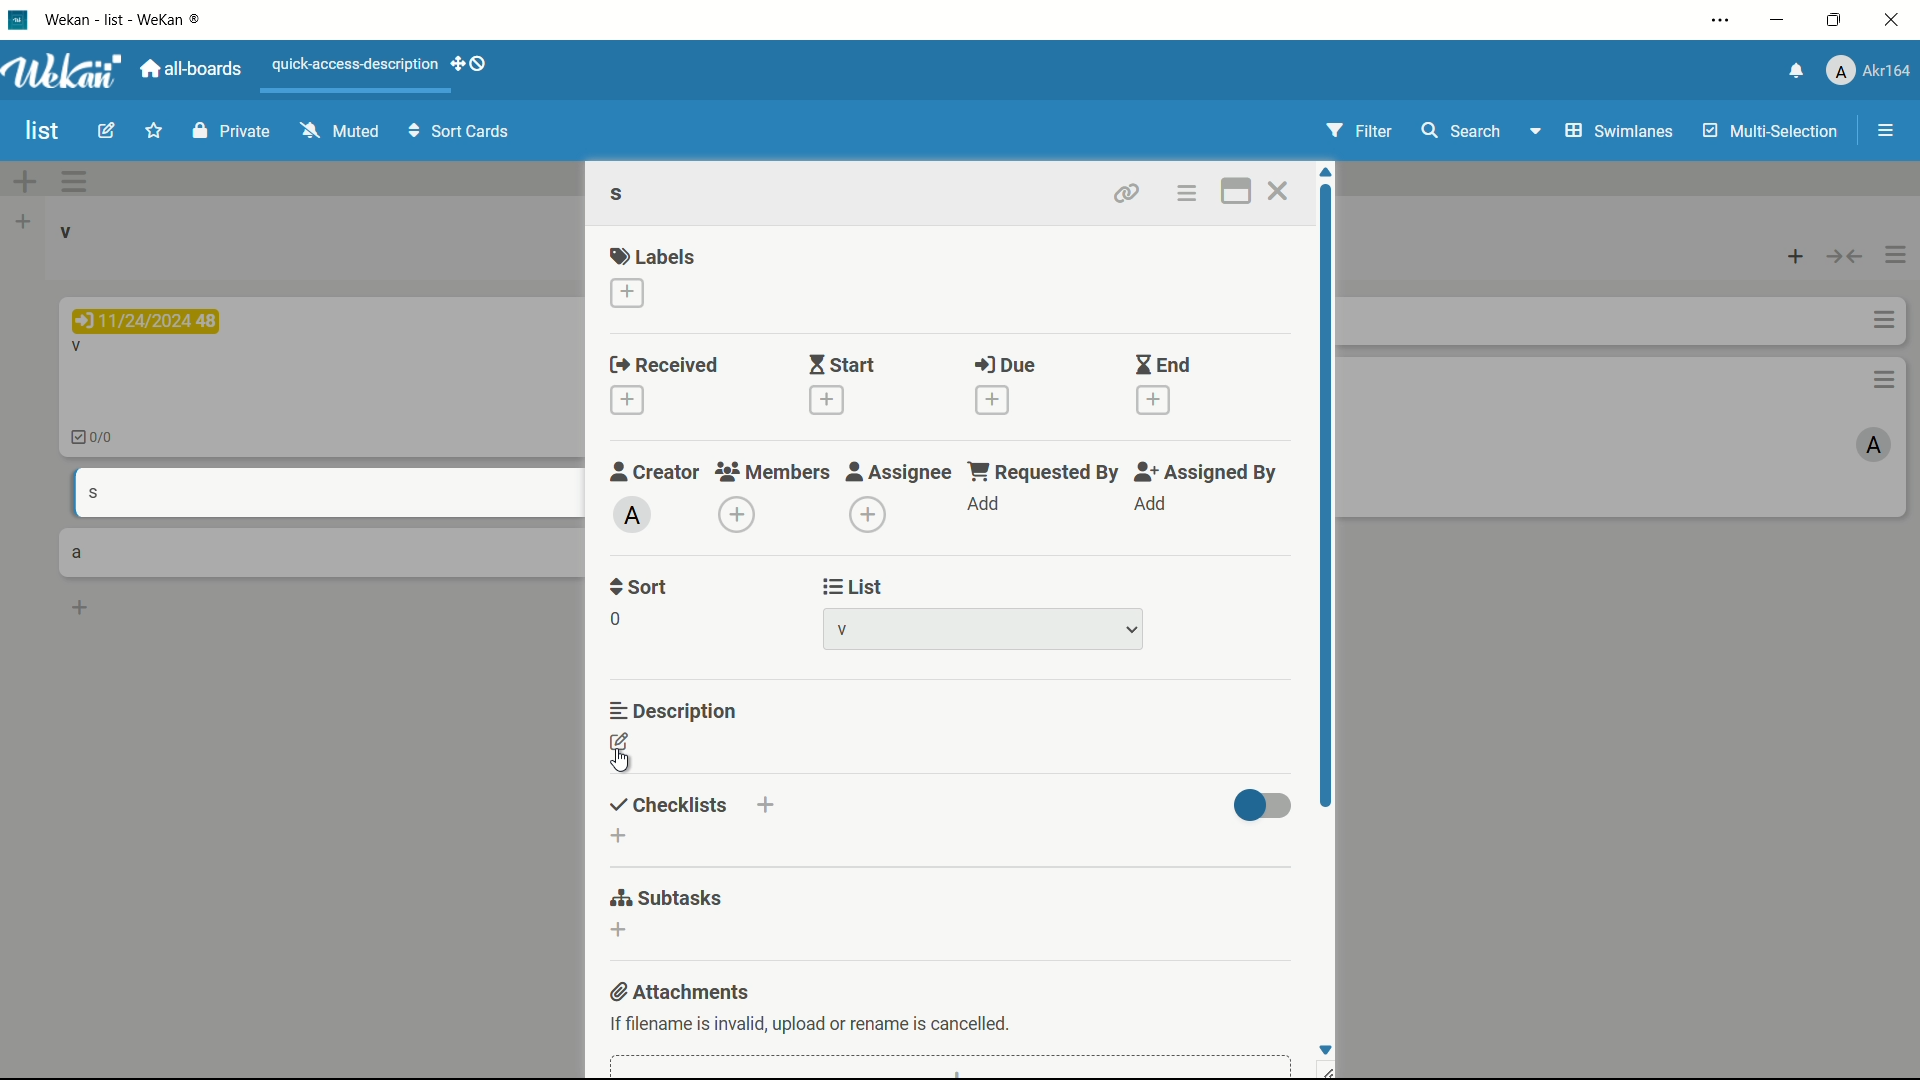 The image size is (1920, 1080). I want to click on add checklist, so click(766, 805).